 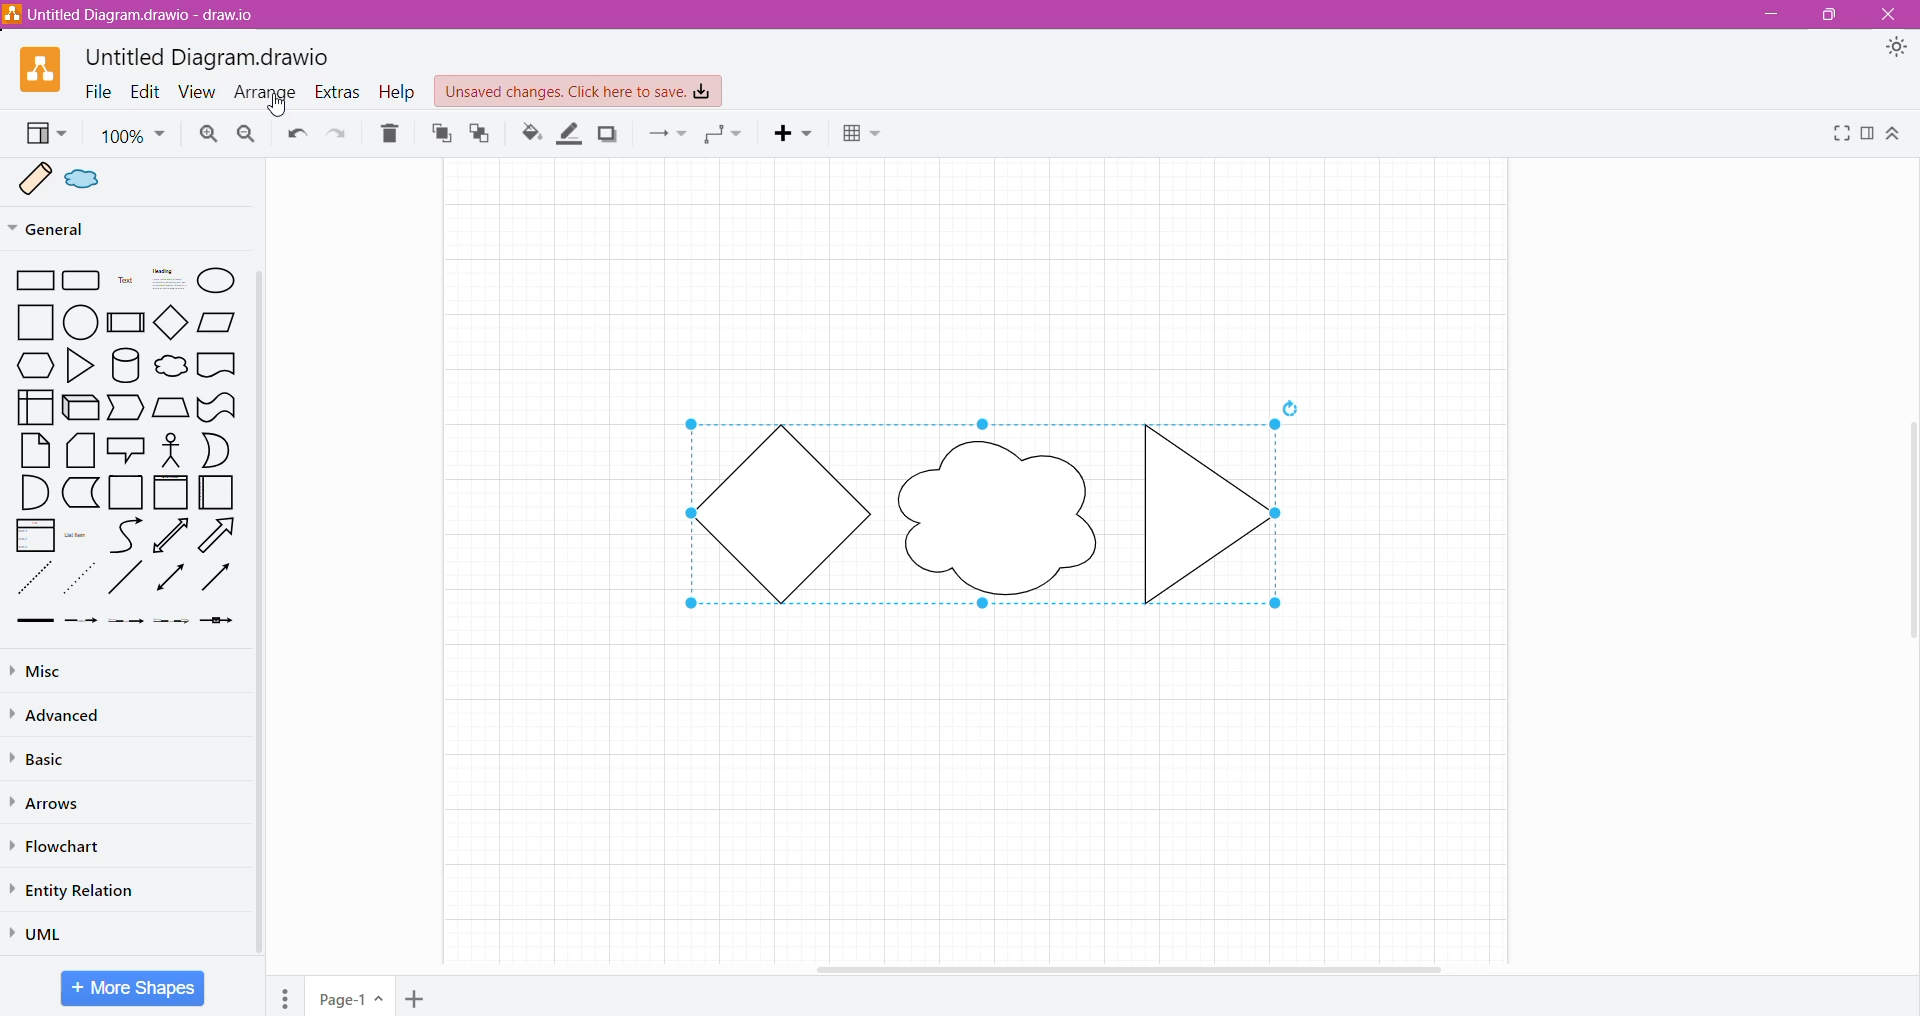 I want to click on Application Logo, so click(x=30, y=68).